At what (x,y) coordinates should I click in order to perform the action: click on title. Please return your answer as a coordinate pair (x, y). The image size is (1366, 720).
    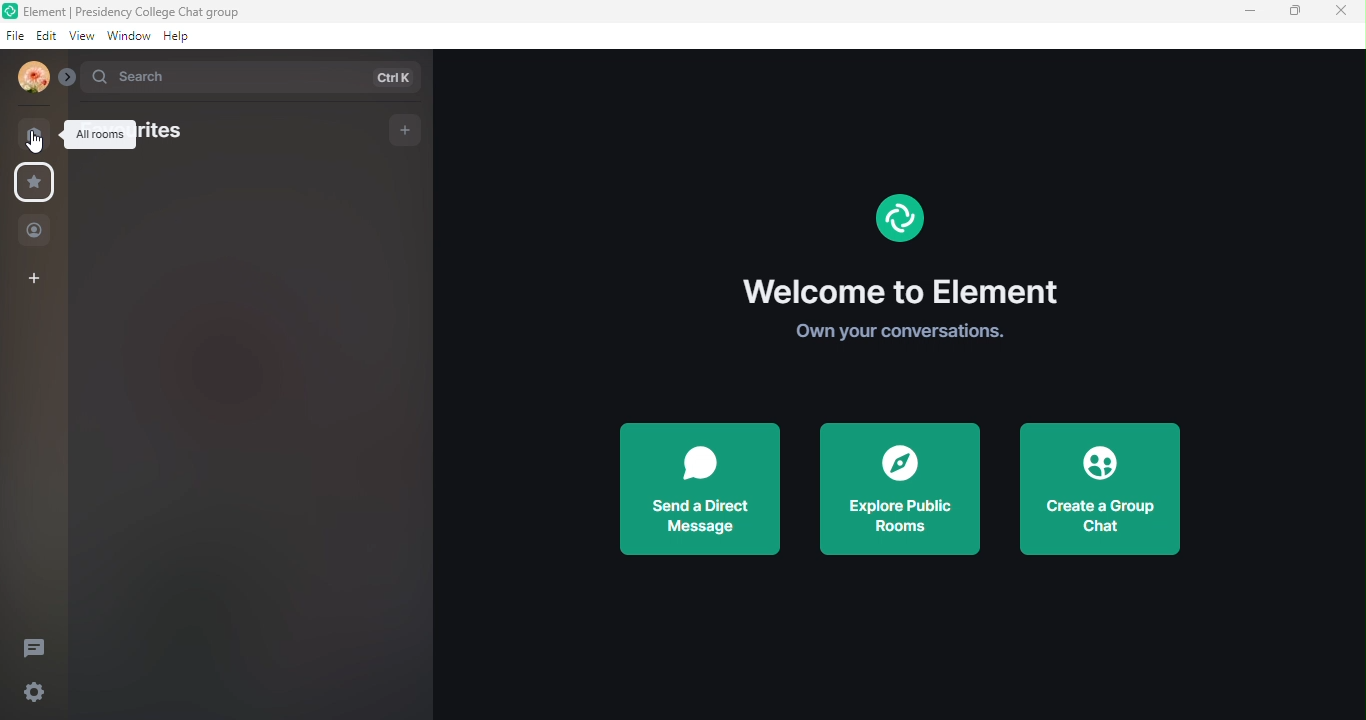
    Looking at the image, I should click on (140, 11).